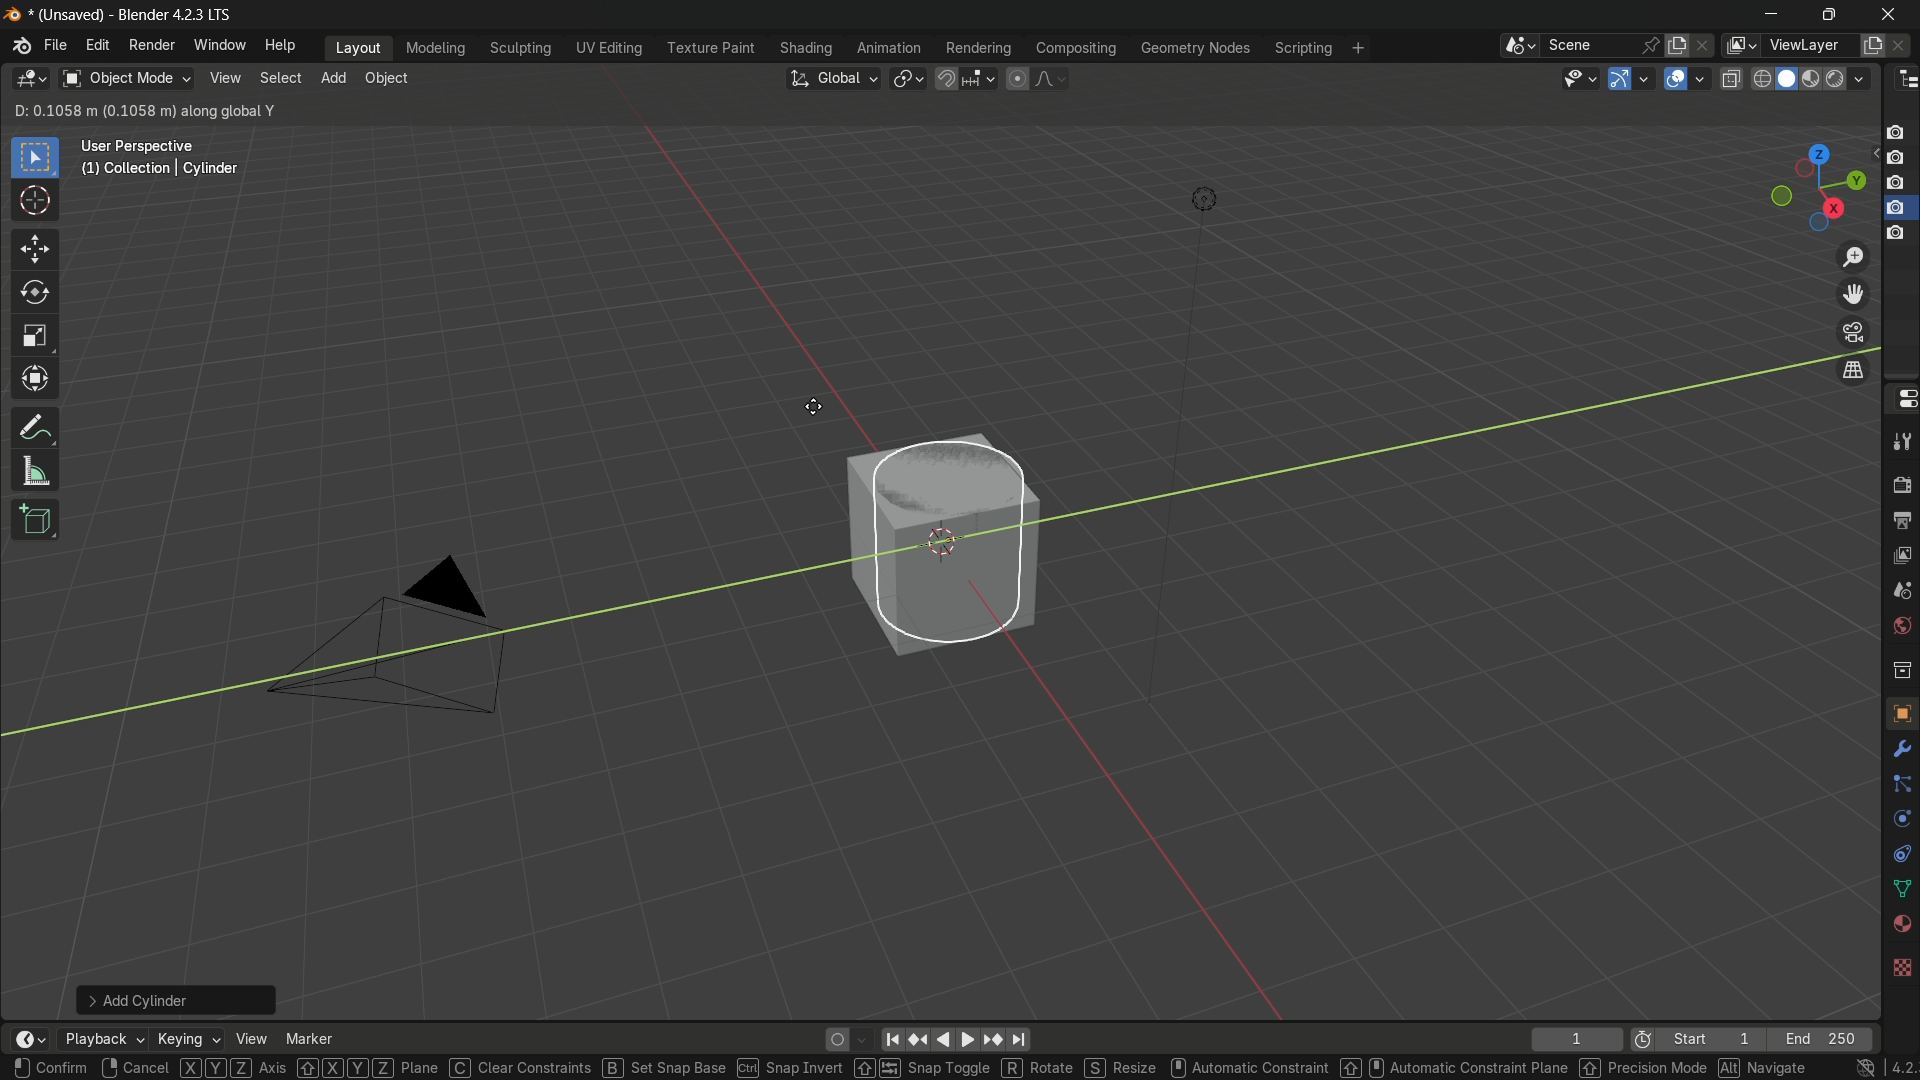 This screenshot has width=1920, height=1080. What do you see at coordinates (1828, 15) in the screenshot?
I see `maximize or restore` at bounding box center [1828, 15].